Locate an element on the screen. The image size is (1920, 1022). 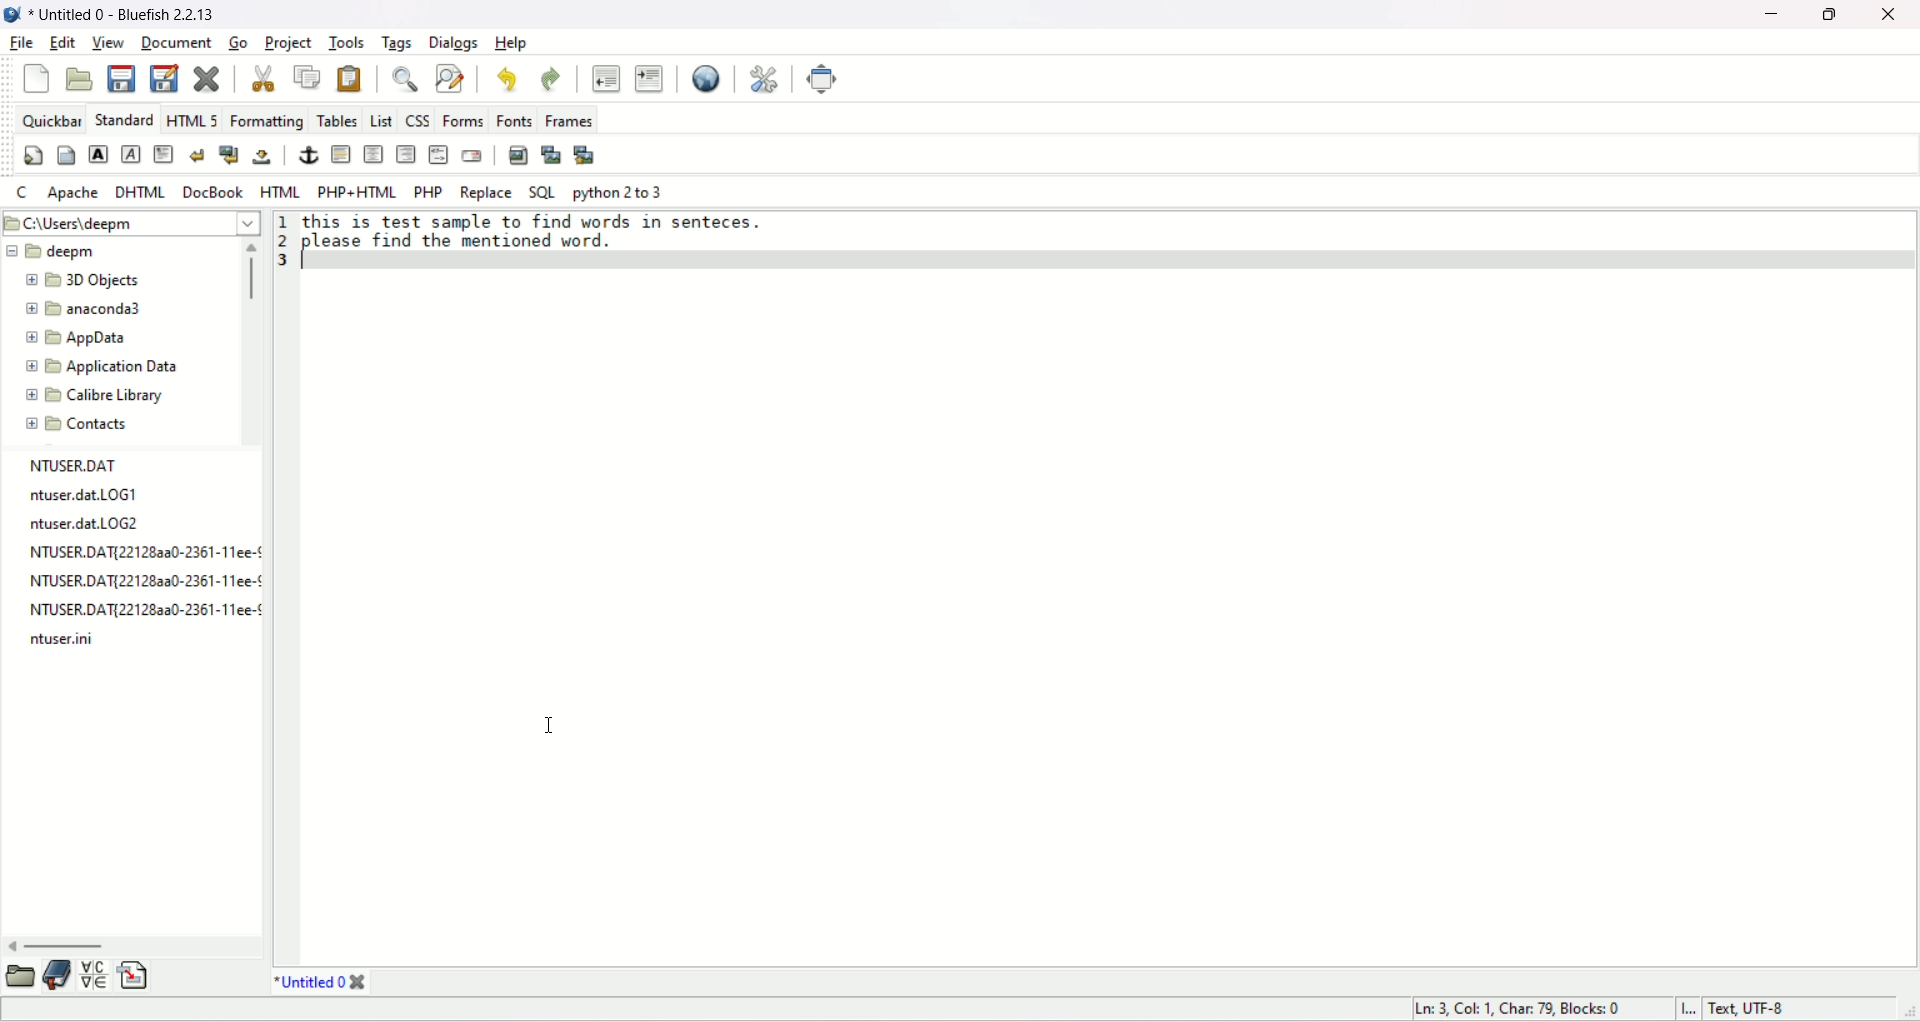
tables is located at coordinates (337, 119).